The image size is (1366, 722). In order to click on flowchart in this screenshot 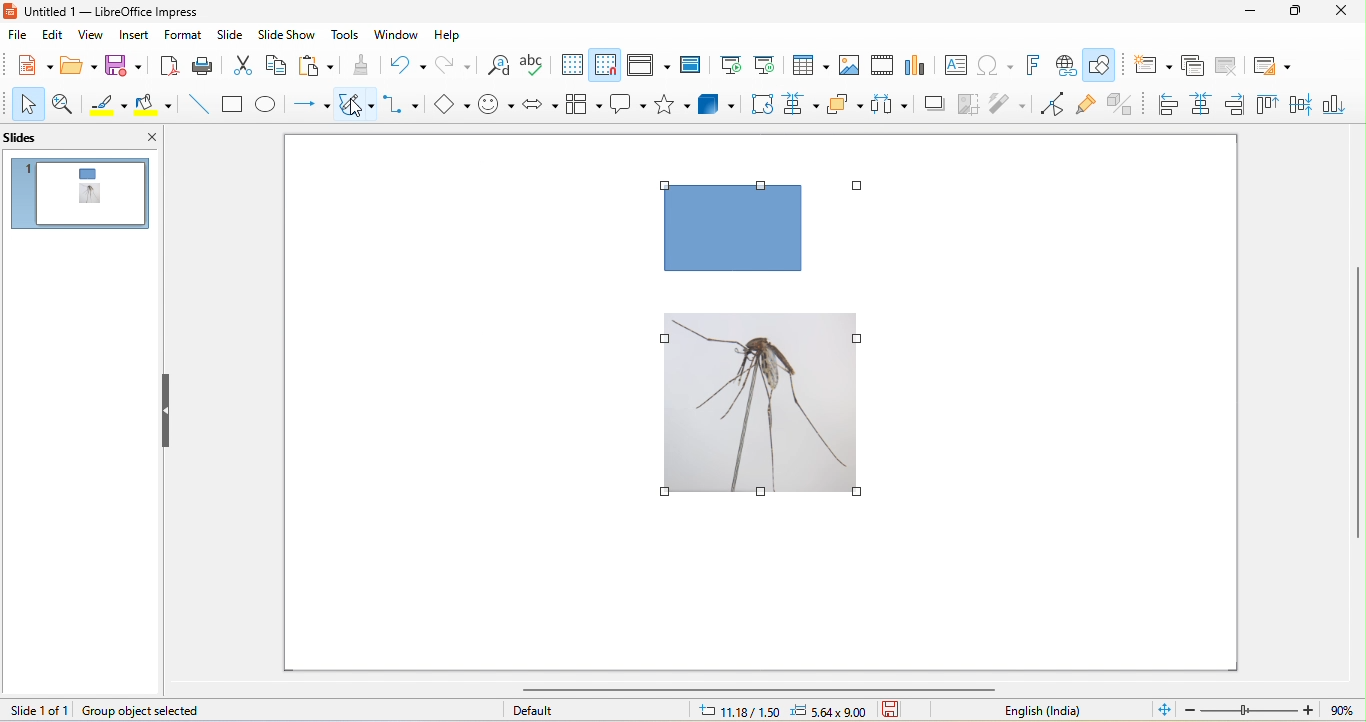, I will do `click(585, 106)`.